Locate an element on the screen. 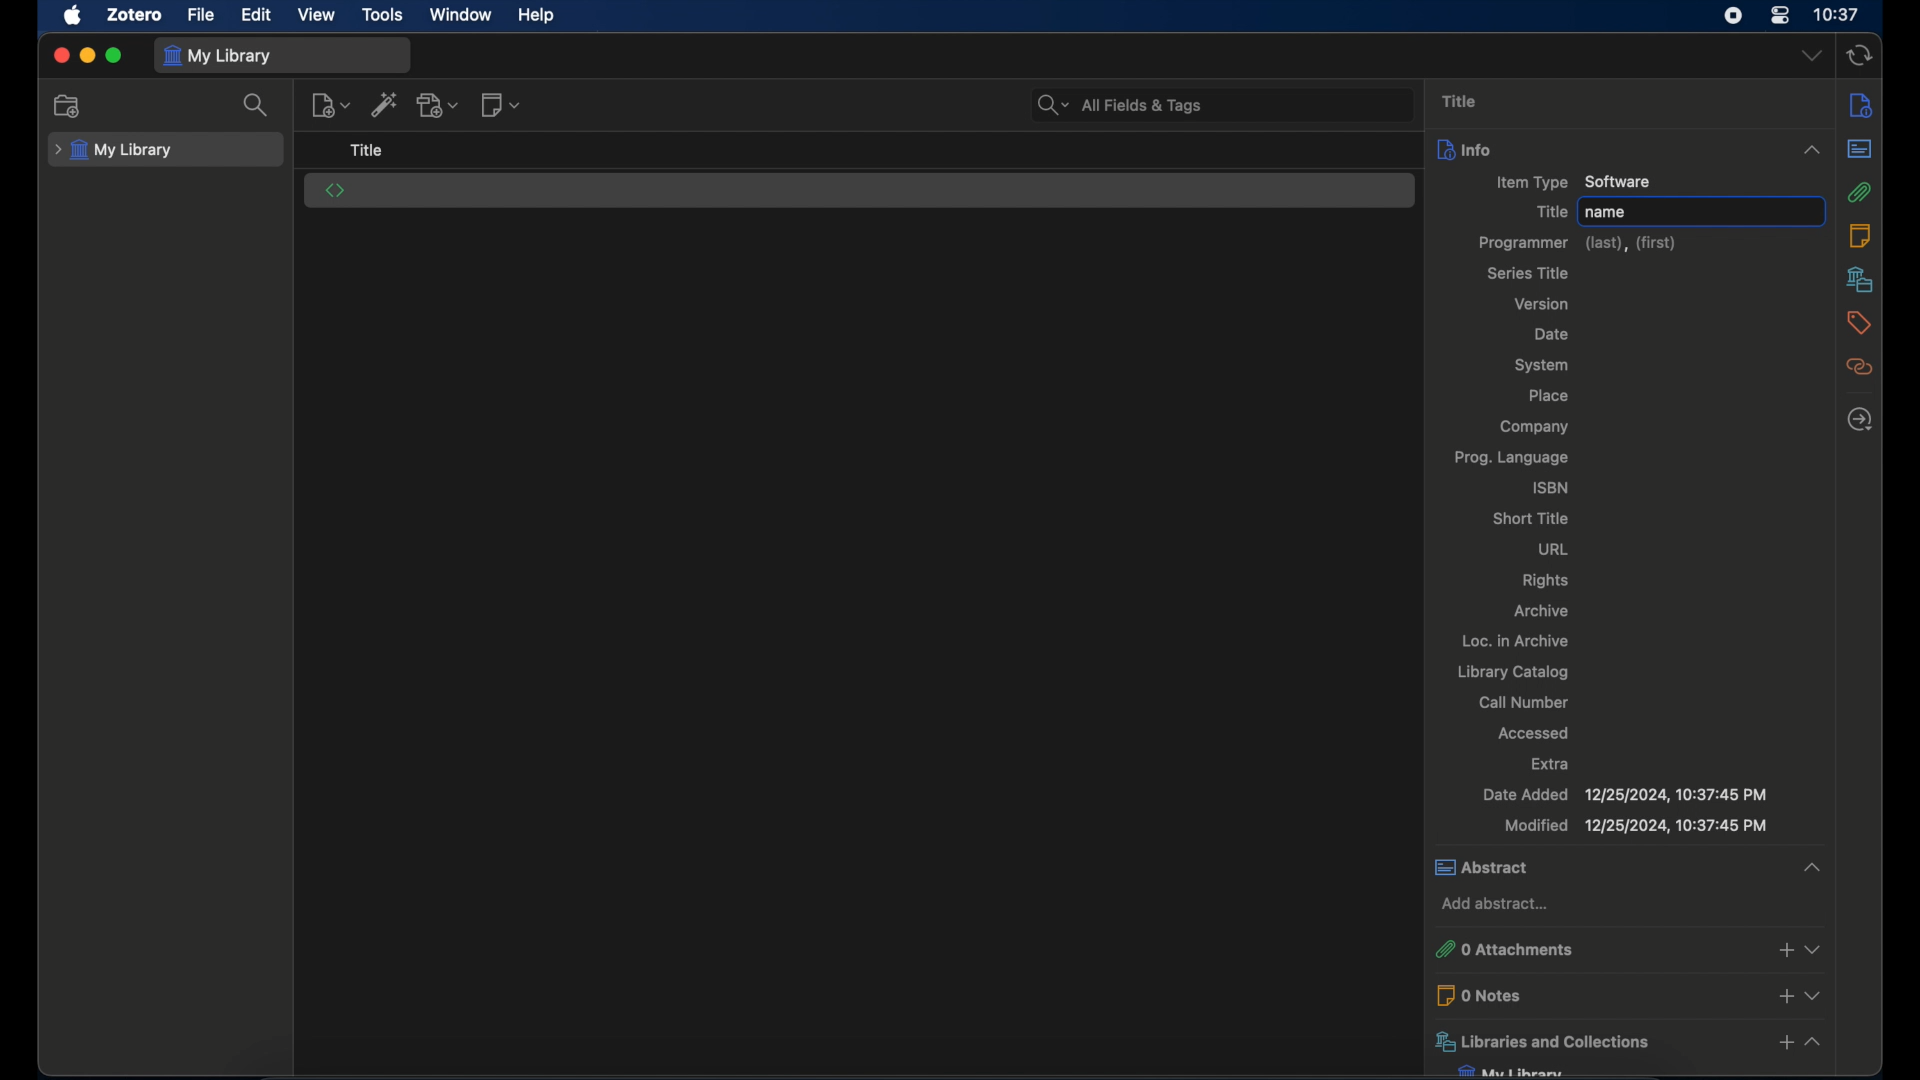  libraries is located at coordinates (1859, 279).